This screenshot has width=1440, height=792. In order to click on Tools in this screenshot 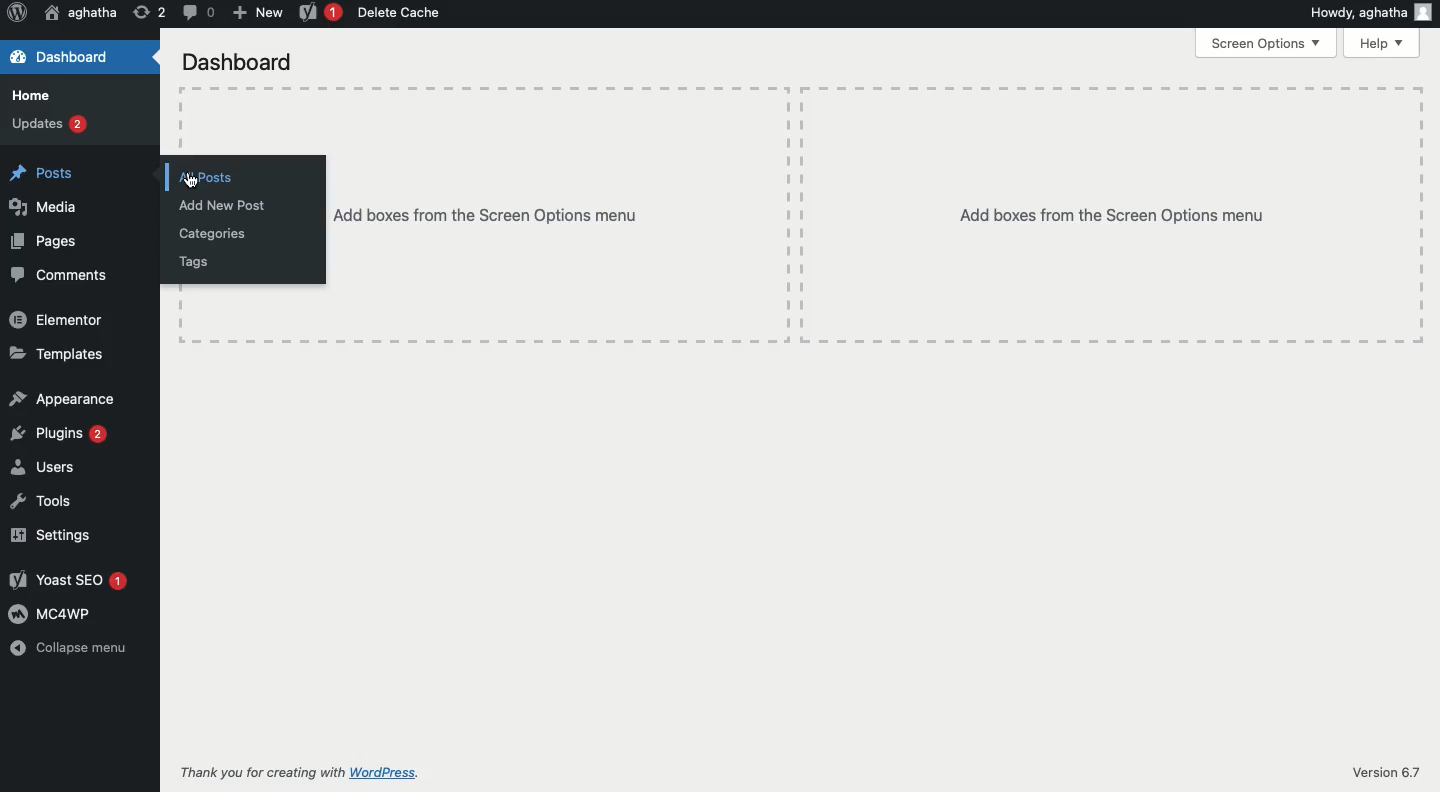, I will do `click(40, 501)`.